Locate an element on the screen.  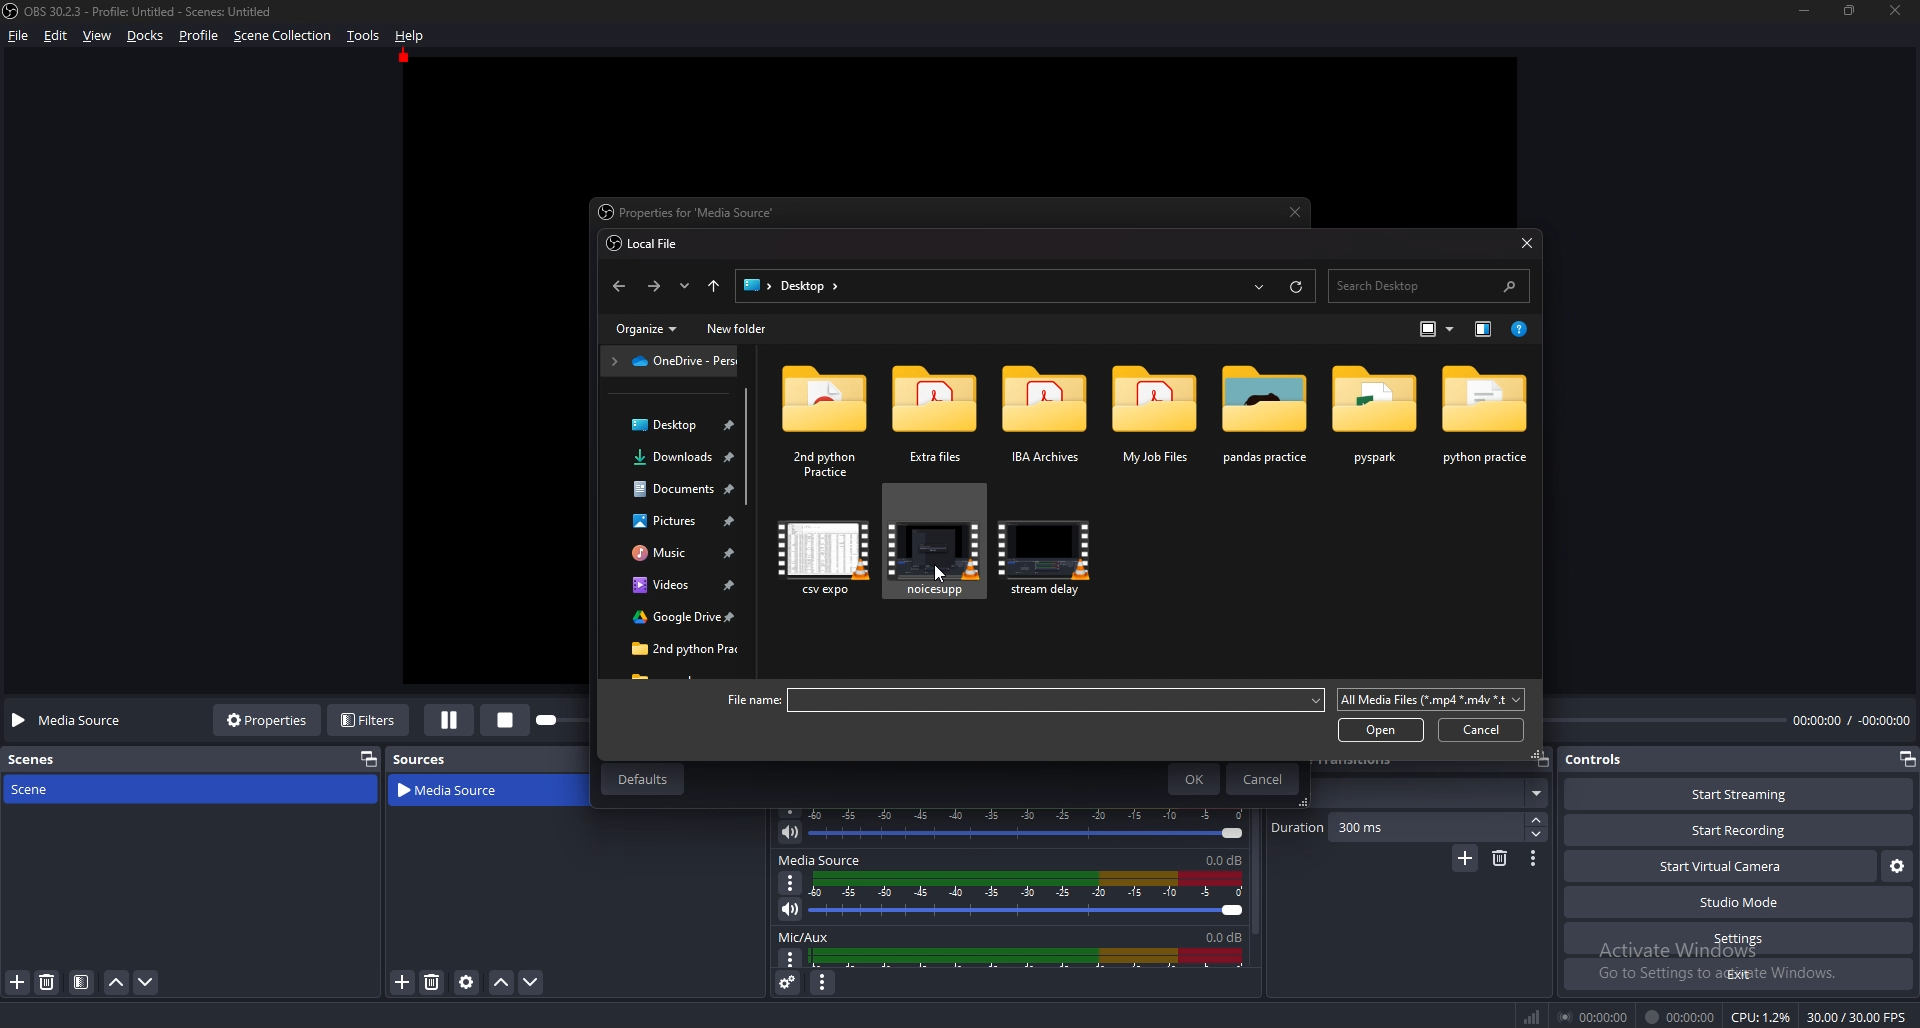
folder is located at coordinates (676, 586).